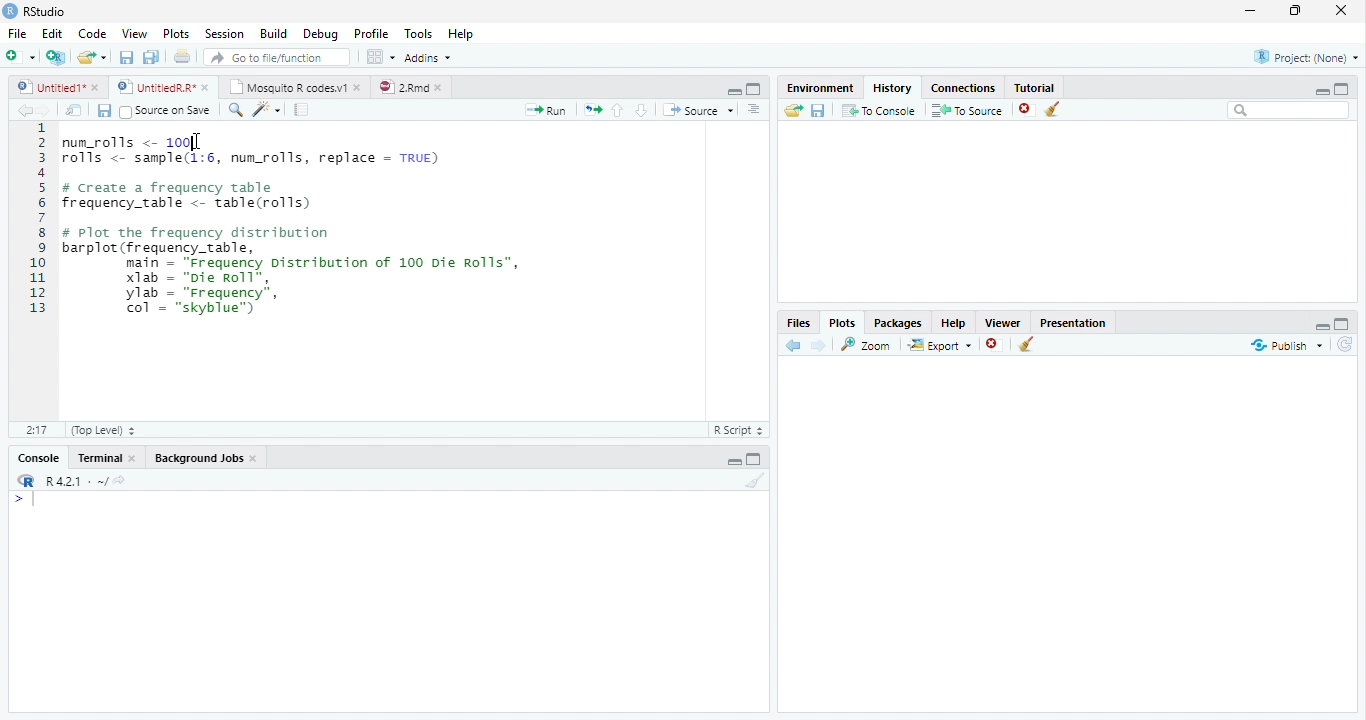  Describe the element at coordinates (547, 110) in the screenshot. I see `Run` at that location.